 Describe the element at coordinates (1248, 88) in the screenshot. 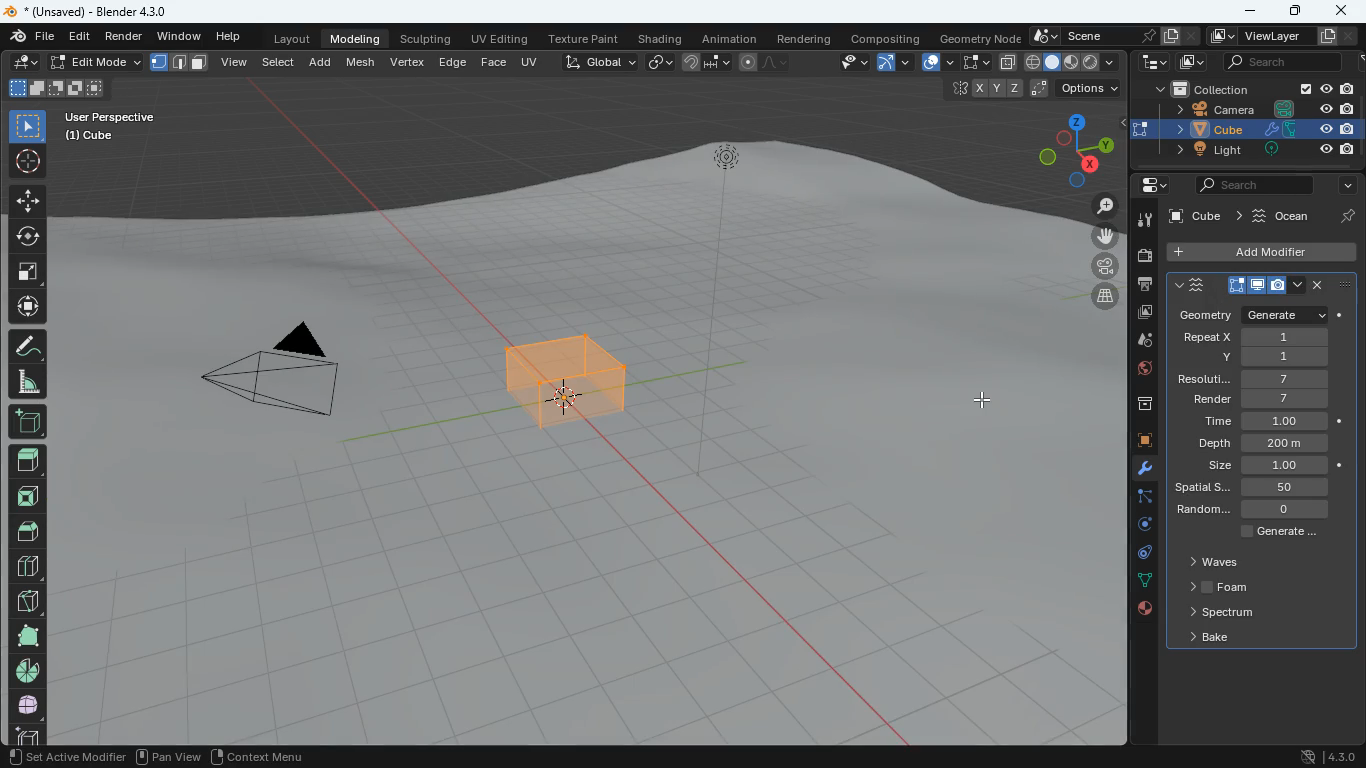

I see `collection` at that location.